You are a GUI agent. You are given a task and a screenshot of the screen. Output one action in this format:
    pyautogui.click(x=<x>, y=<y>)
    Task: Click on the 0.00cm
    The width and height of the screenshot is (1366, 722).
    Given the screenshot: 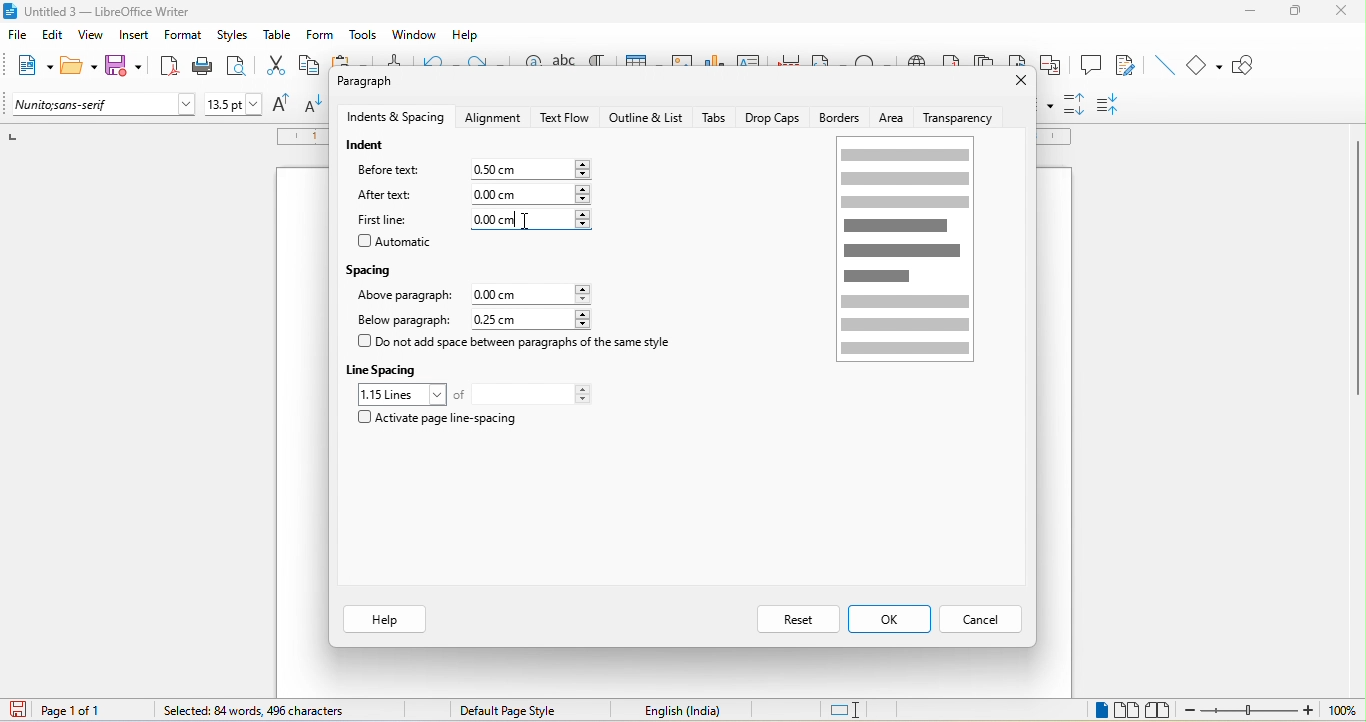 What is the action you would take?
    pyautogui.click(x=518, y=221)
    